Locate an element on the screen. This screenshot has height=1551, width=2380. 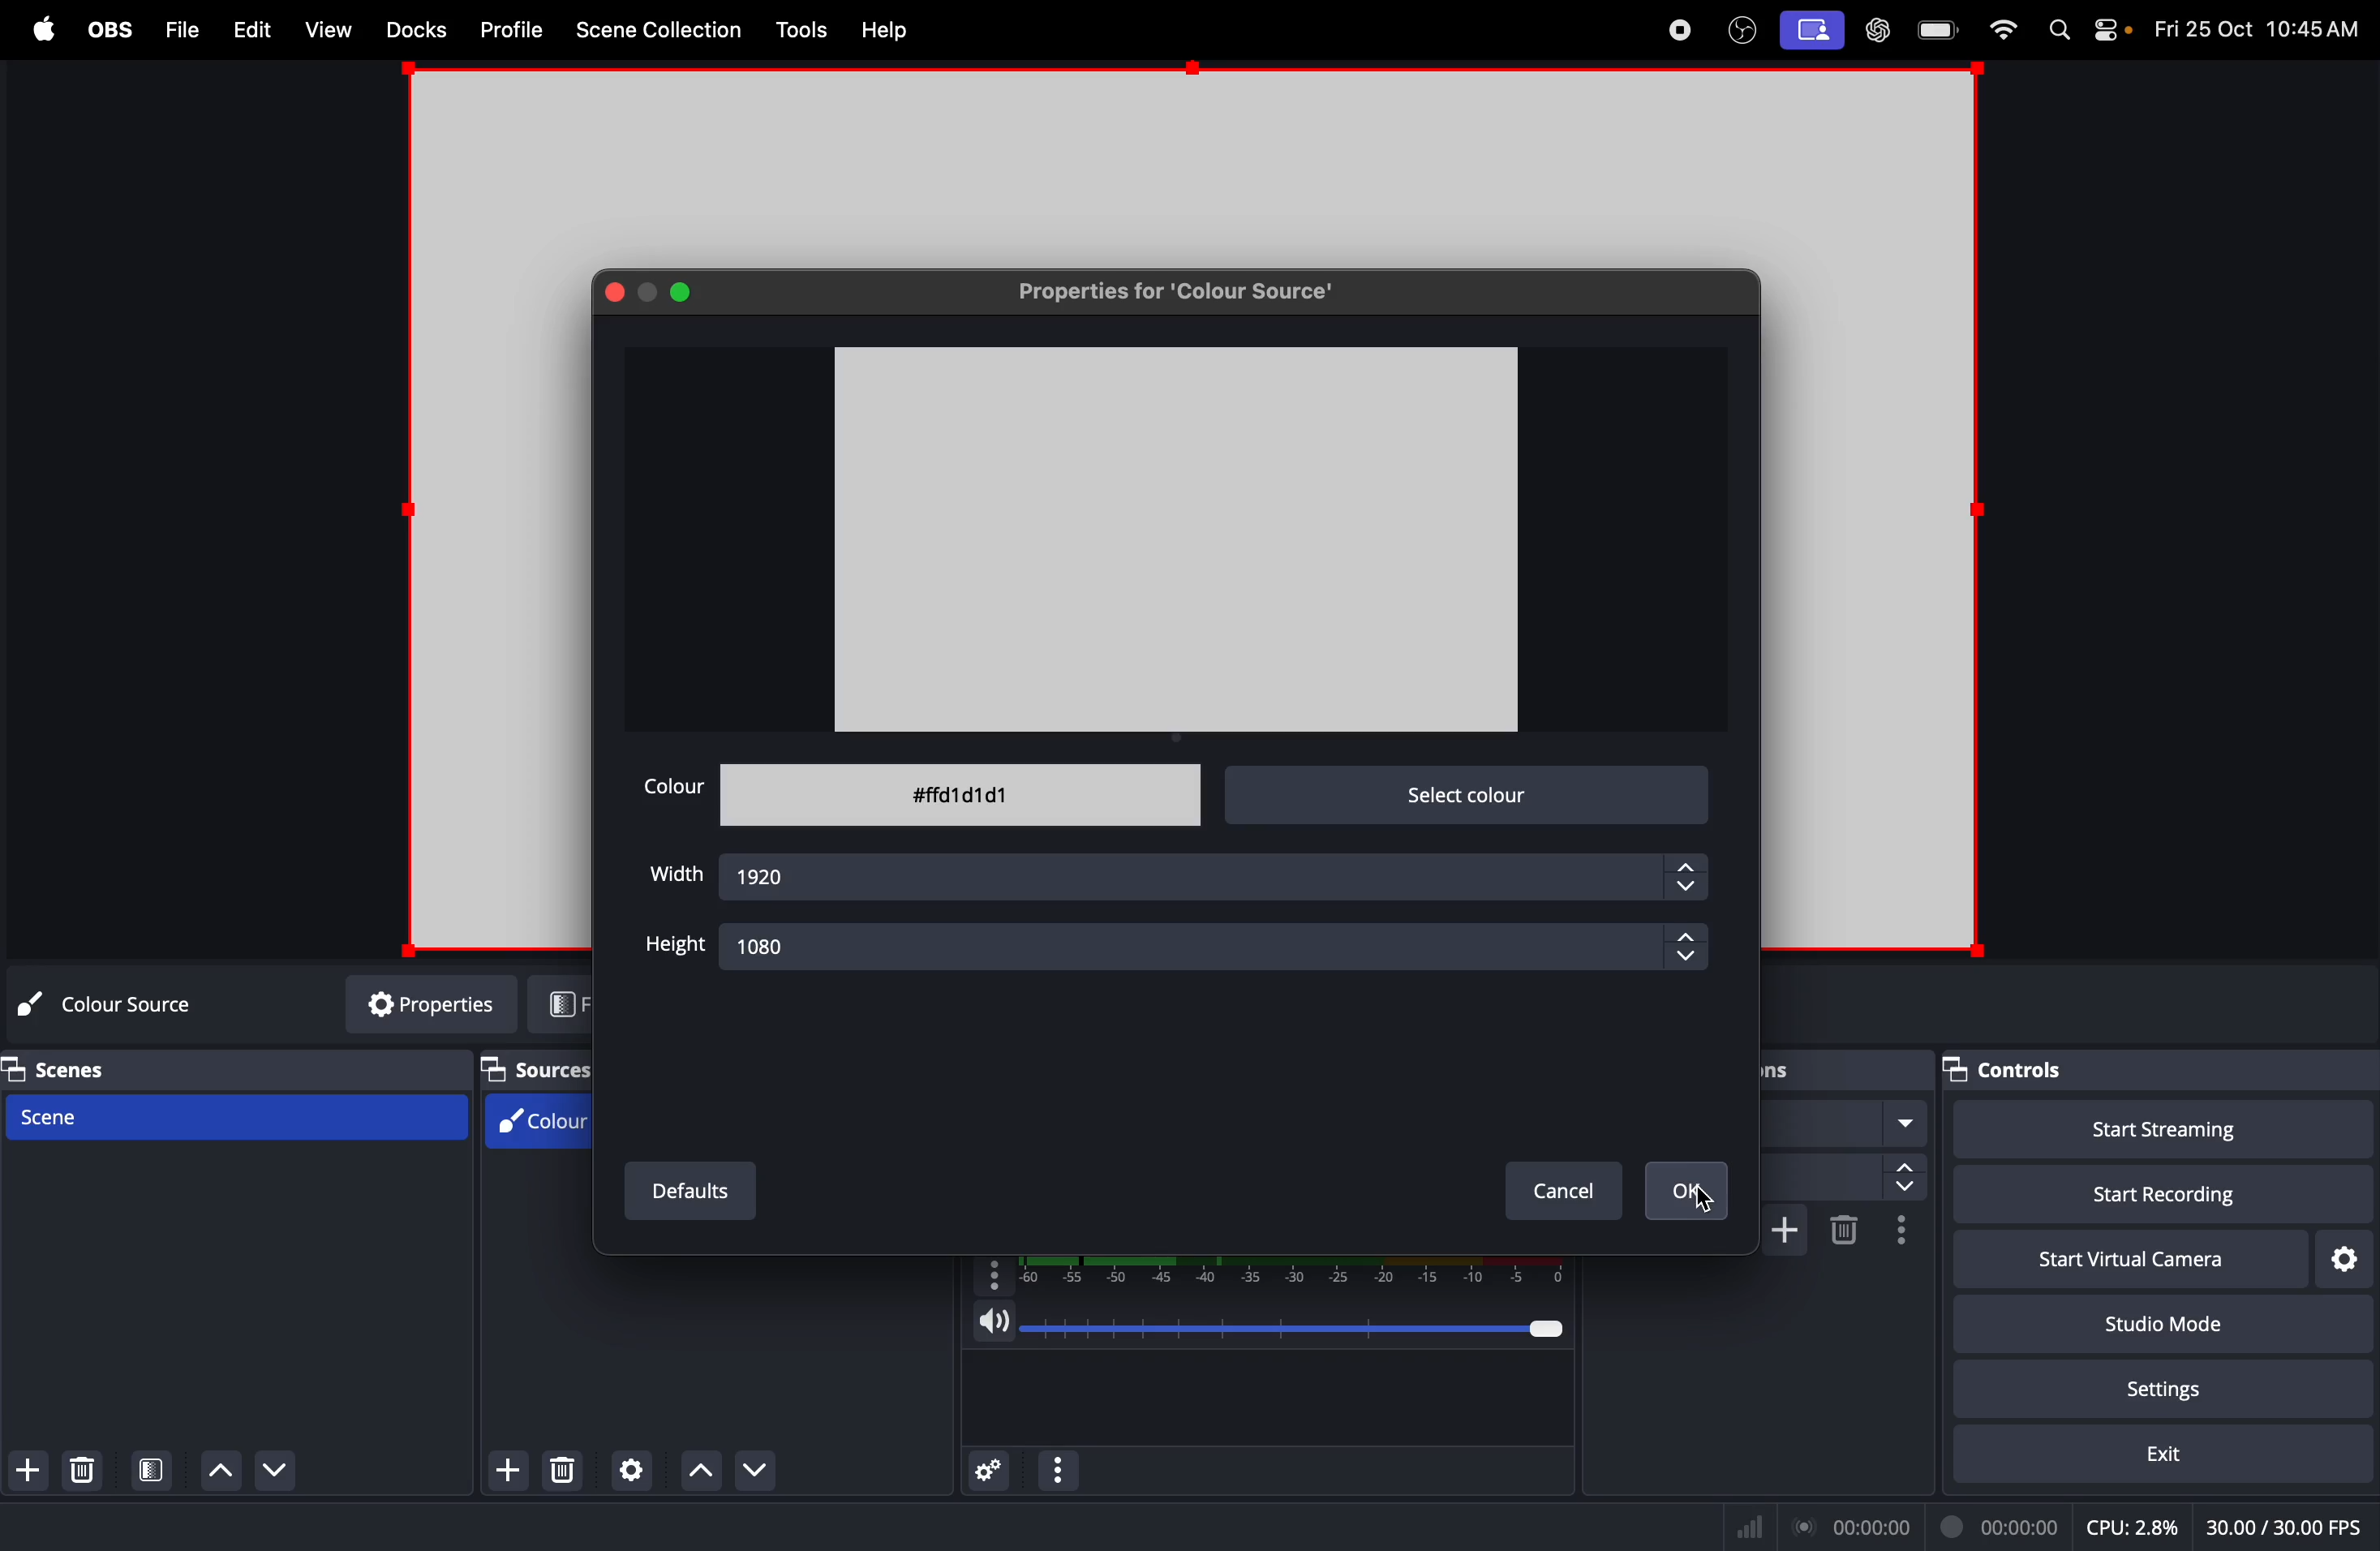
studio mode is located at coordinates (2156, 1321).